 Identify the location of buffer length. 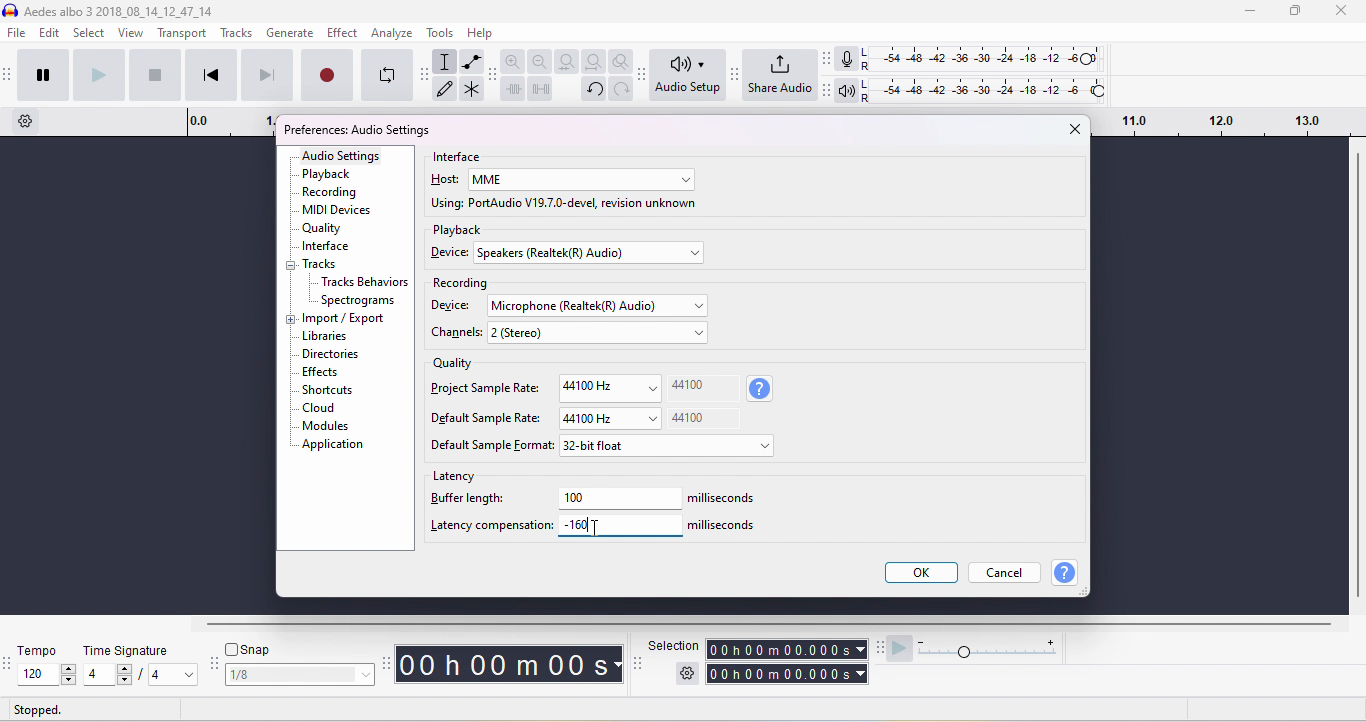
(470, 499).